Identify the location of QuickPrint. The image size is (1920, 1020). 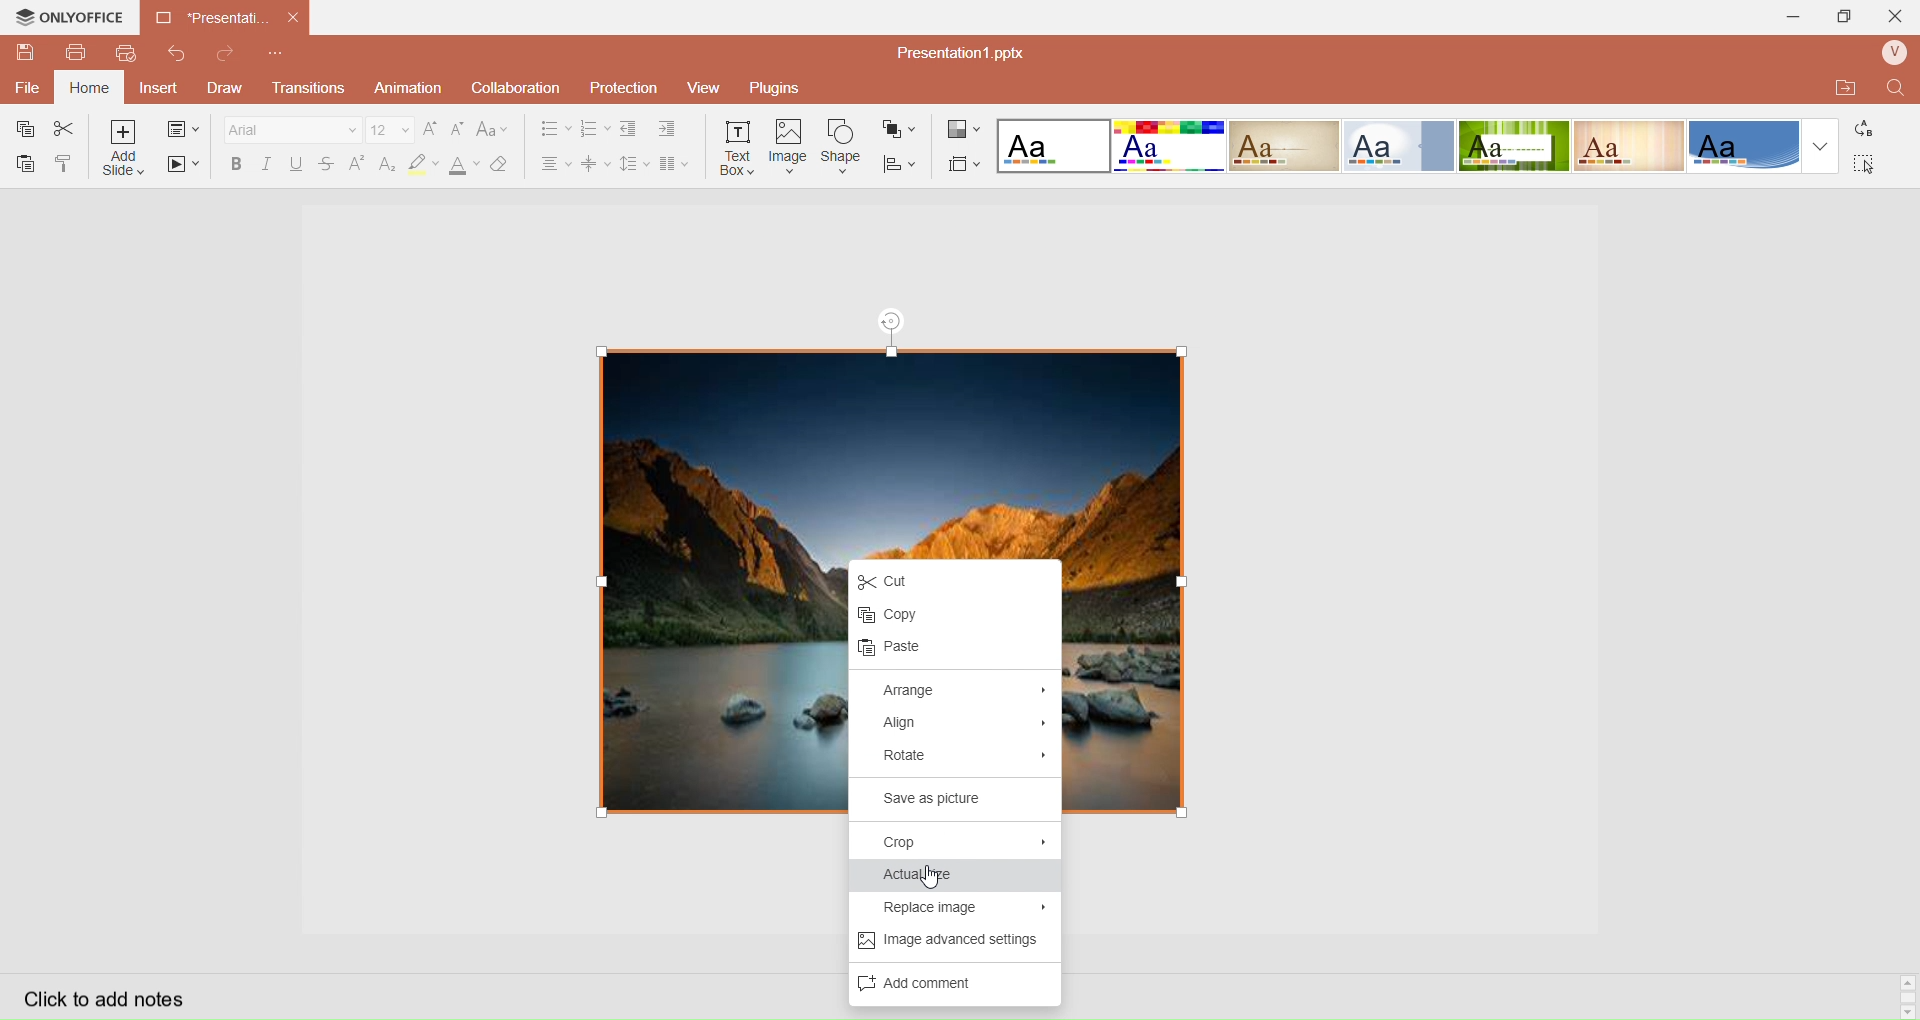
(127, 54).